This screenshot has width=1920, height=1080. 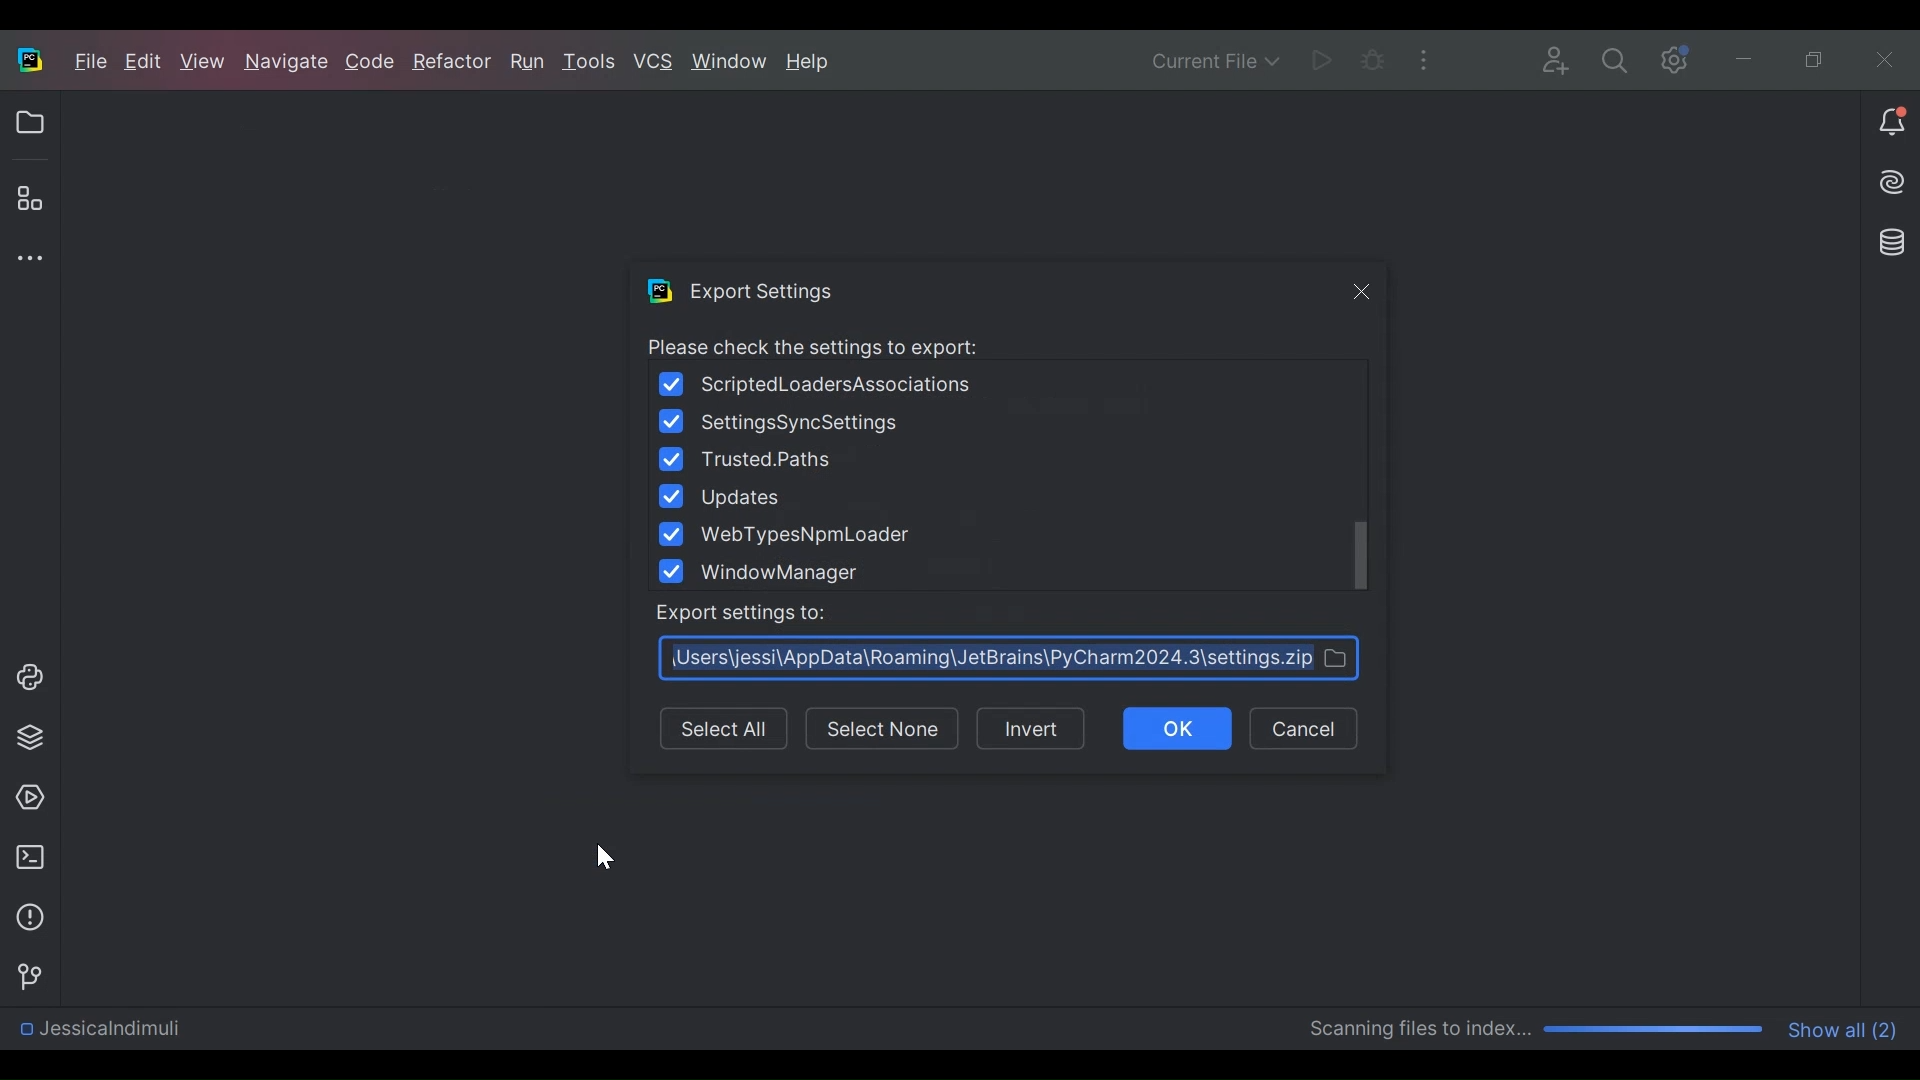 What do you see at coordinates (727, 730) in the screenshot?
I see `Select All` at bounding box center [727, 730].